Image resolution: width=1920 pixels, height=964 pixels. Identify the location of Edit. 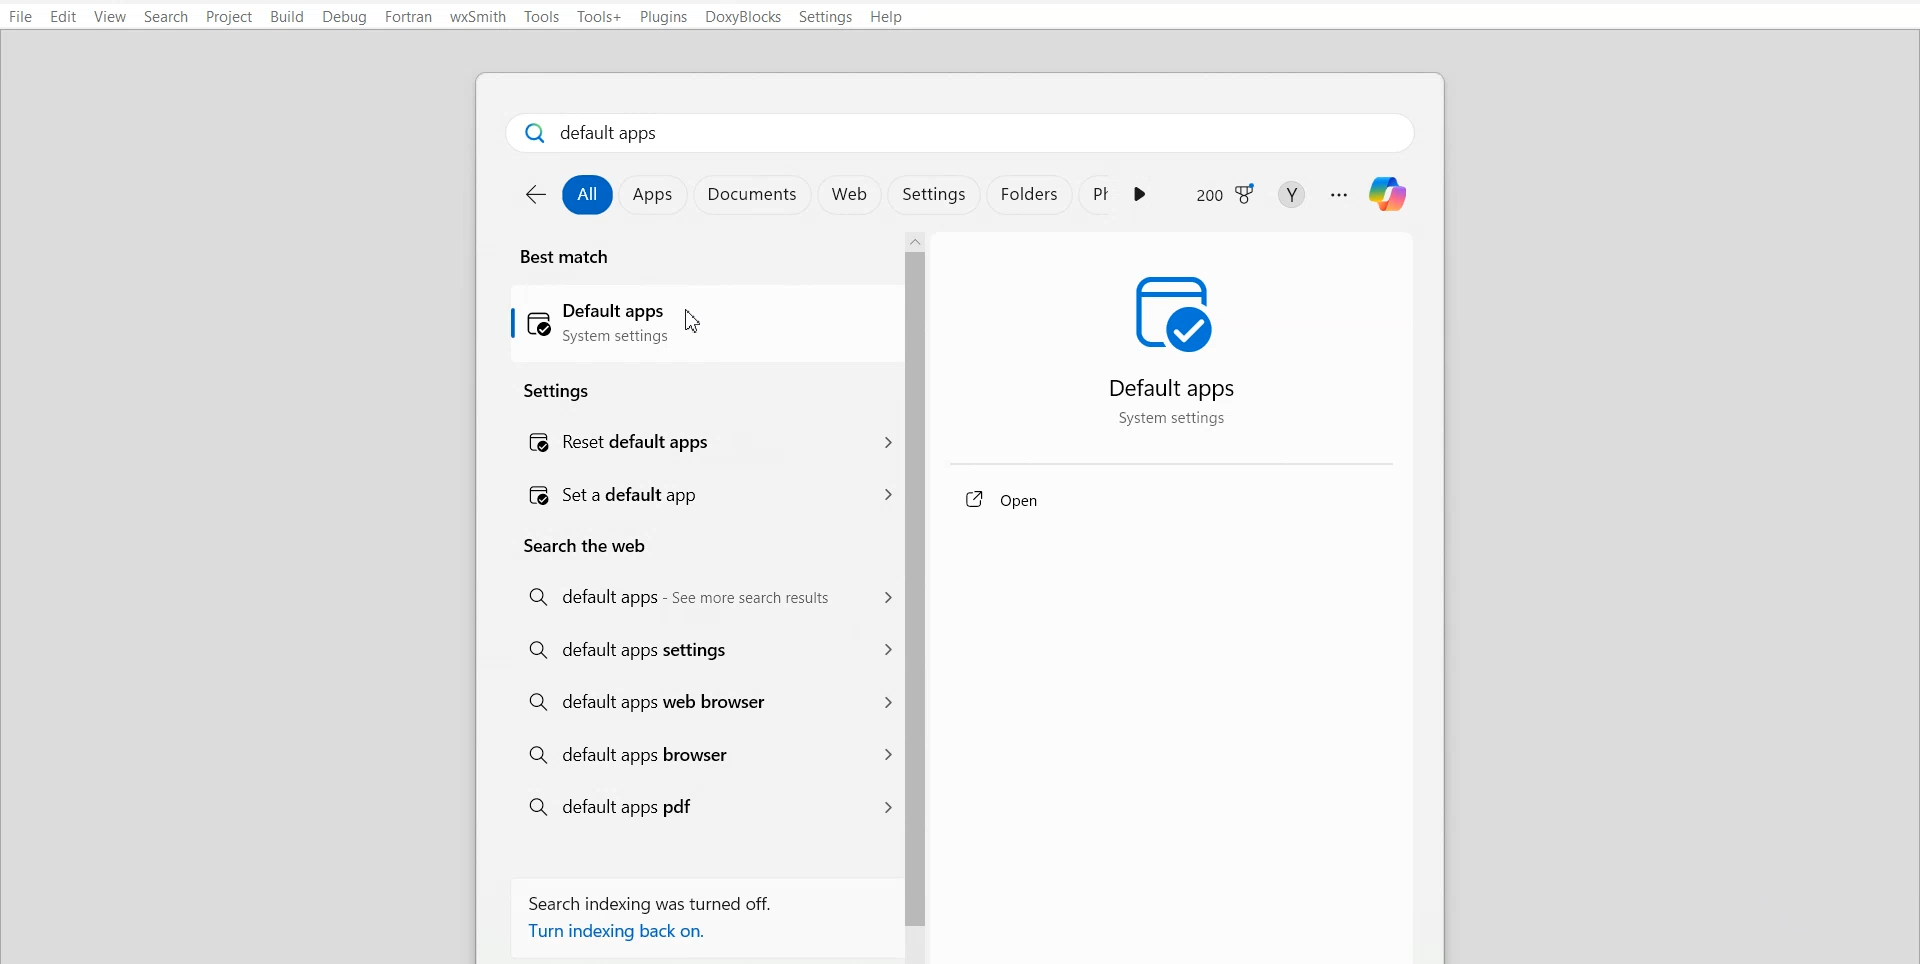
(64, 16).